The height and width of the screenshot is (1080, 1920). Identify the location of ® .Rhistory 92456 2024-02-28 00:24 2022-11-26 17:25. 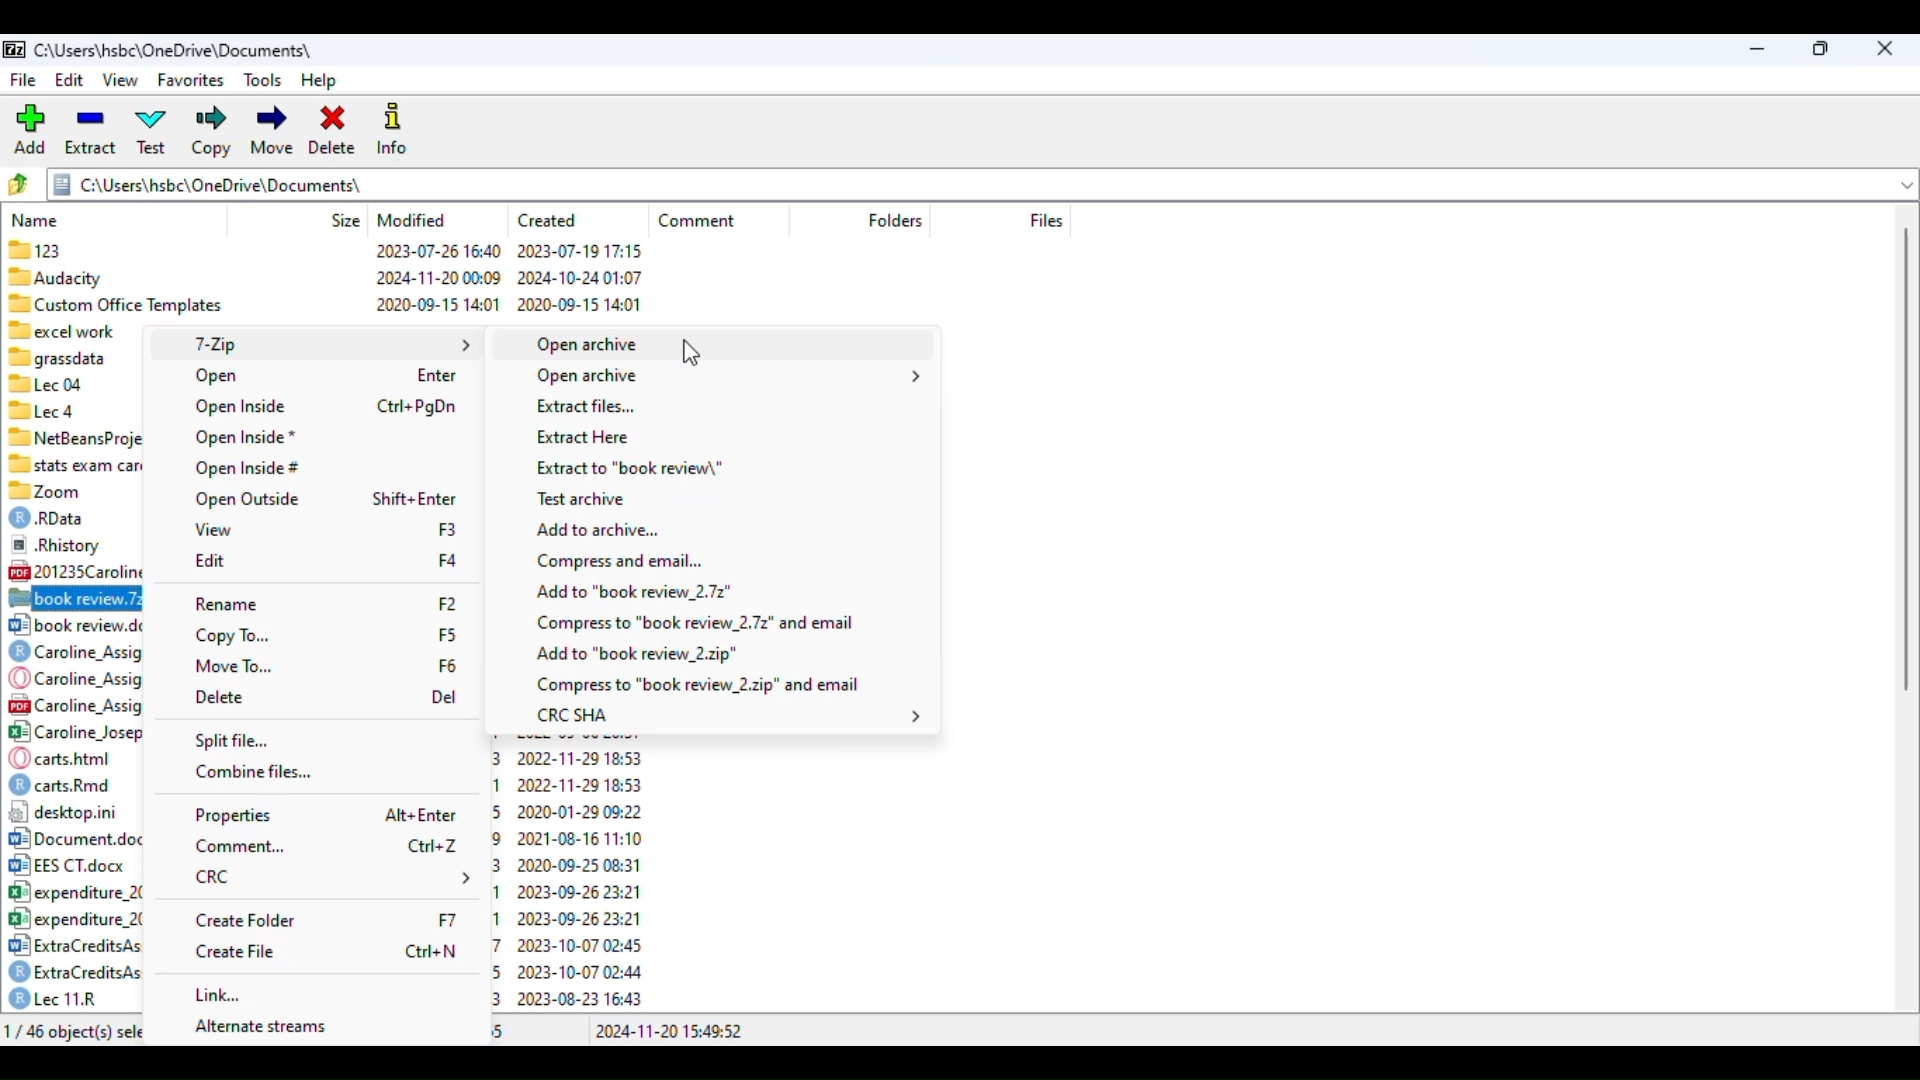
(73, 543).